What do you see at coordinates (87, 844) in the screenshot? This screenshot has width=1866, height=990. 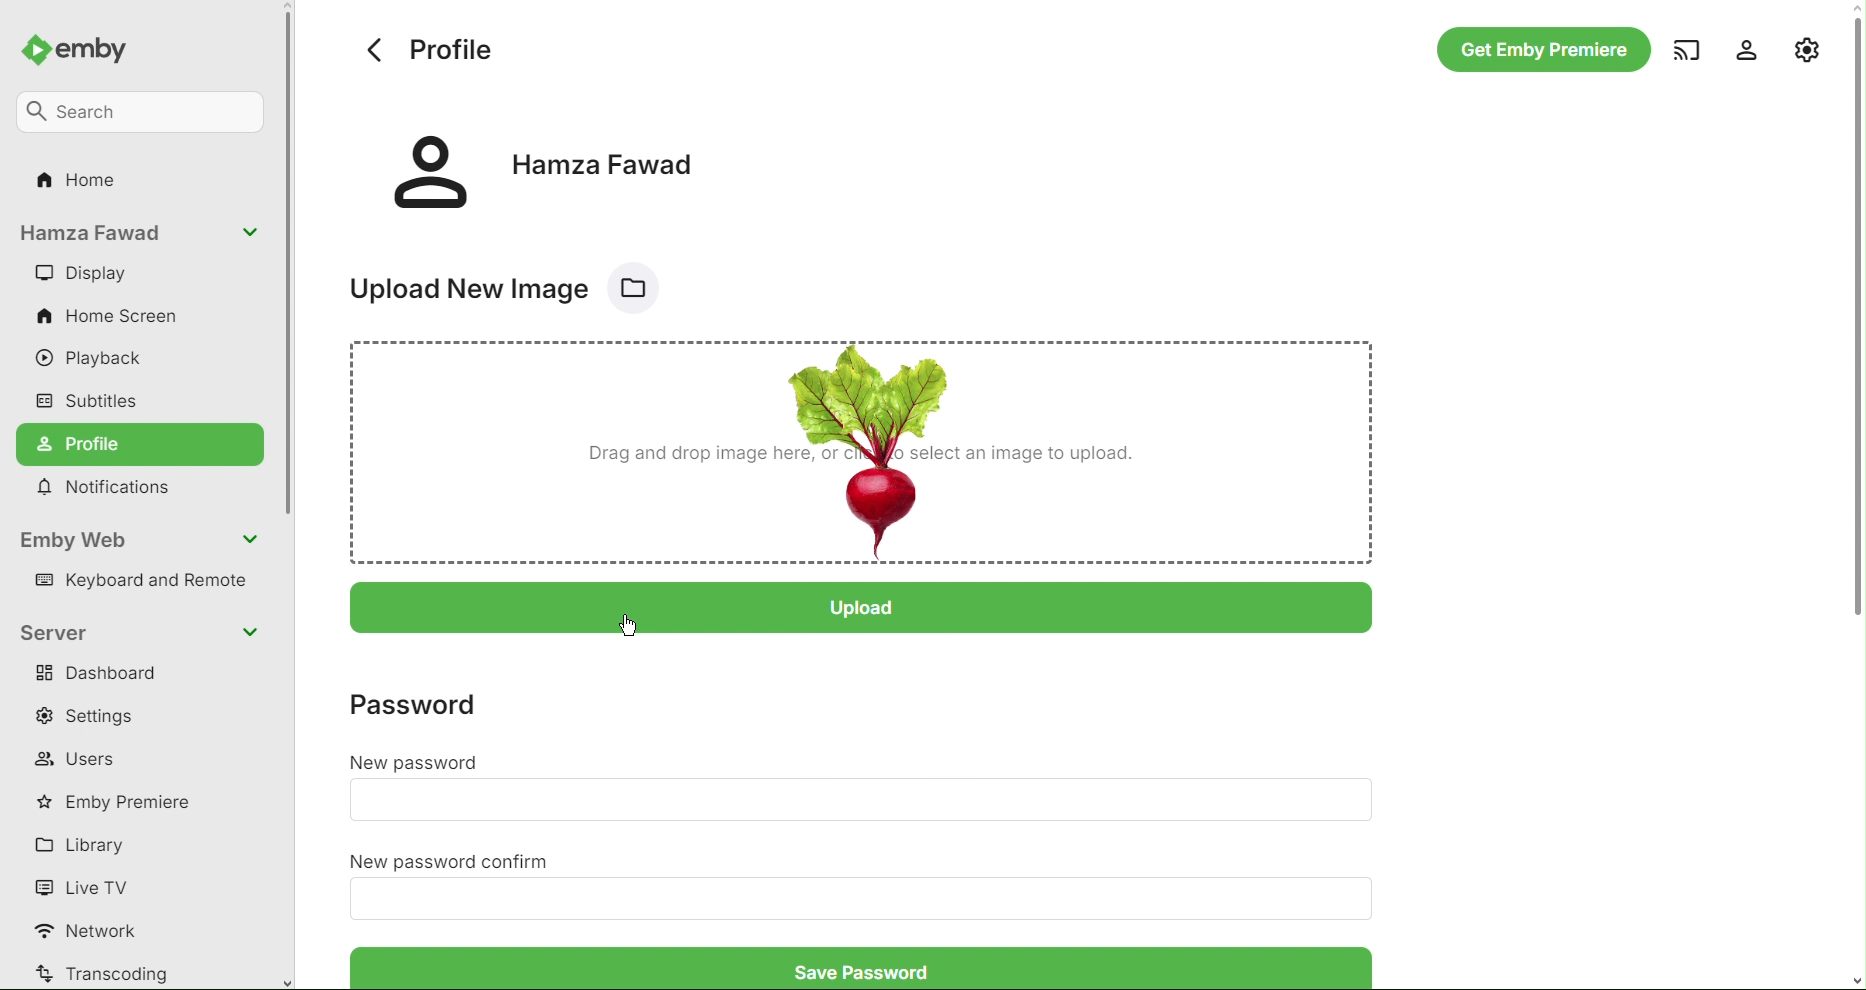 I see `Library` at bounding box center [87, 844].